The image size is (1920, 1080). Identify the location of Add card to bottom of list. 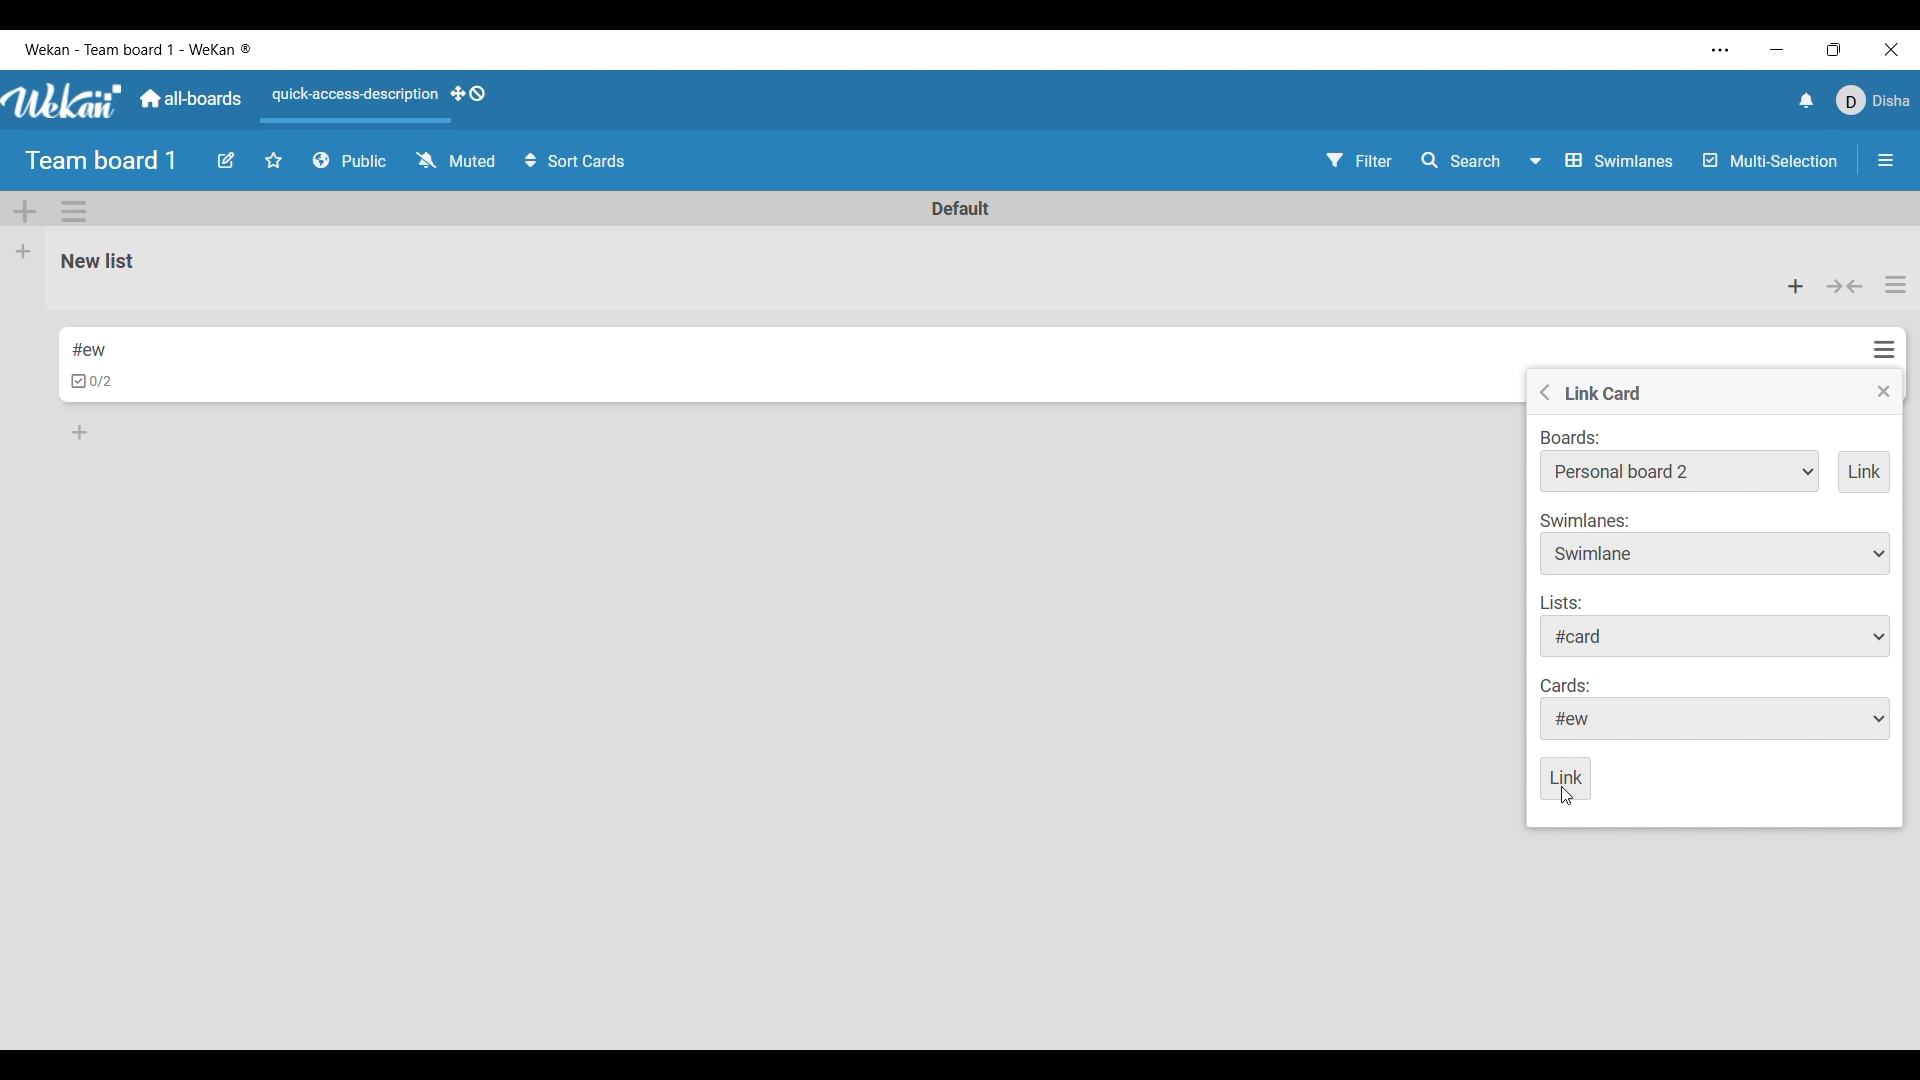
(80, 432).